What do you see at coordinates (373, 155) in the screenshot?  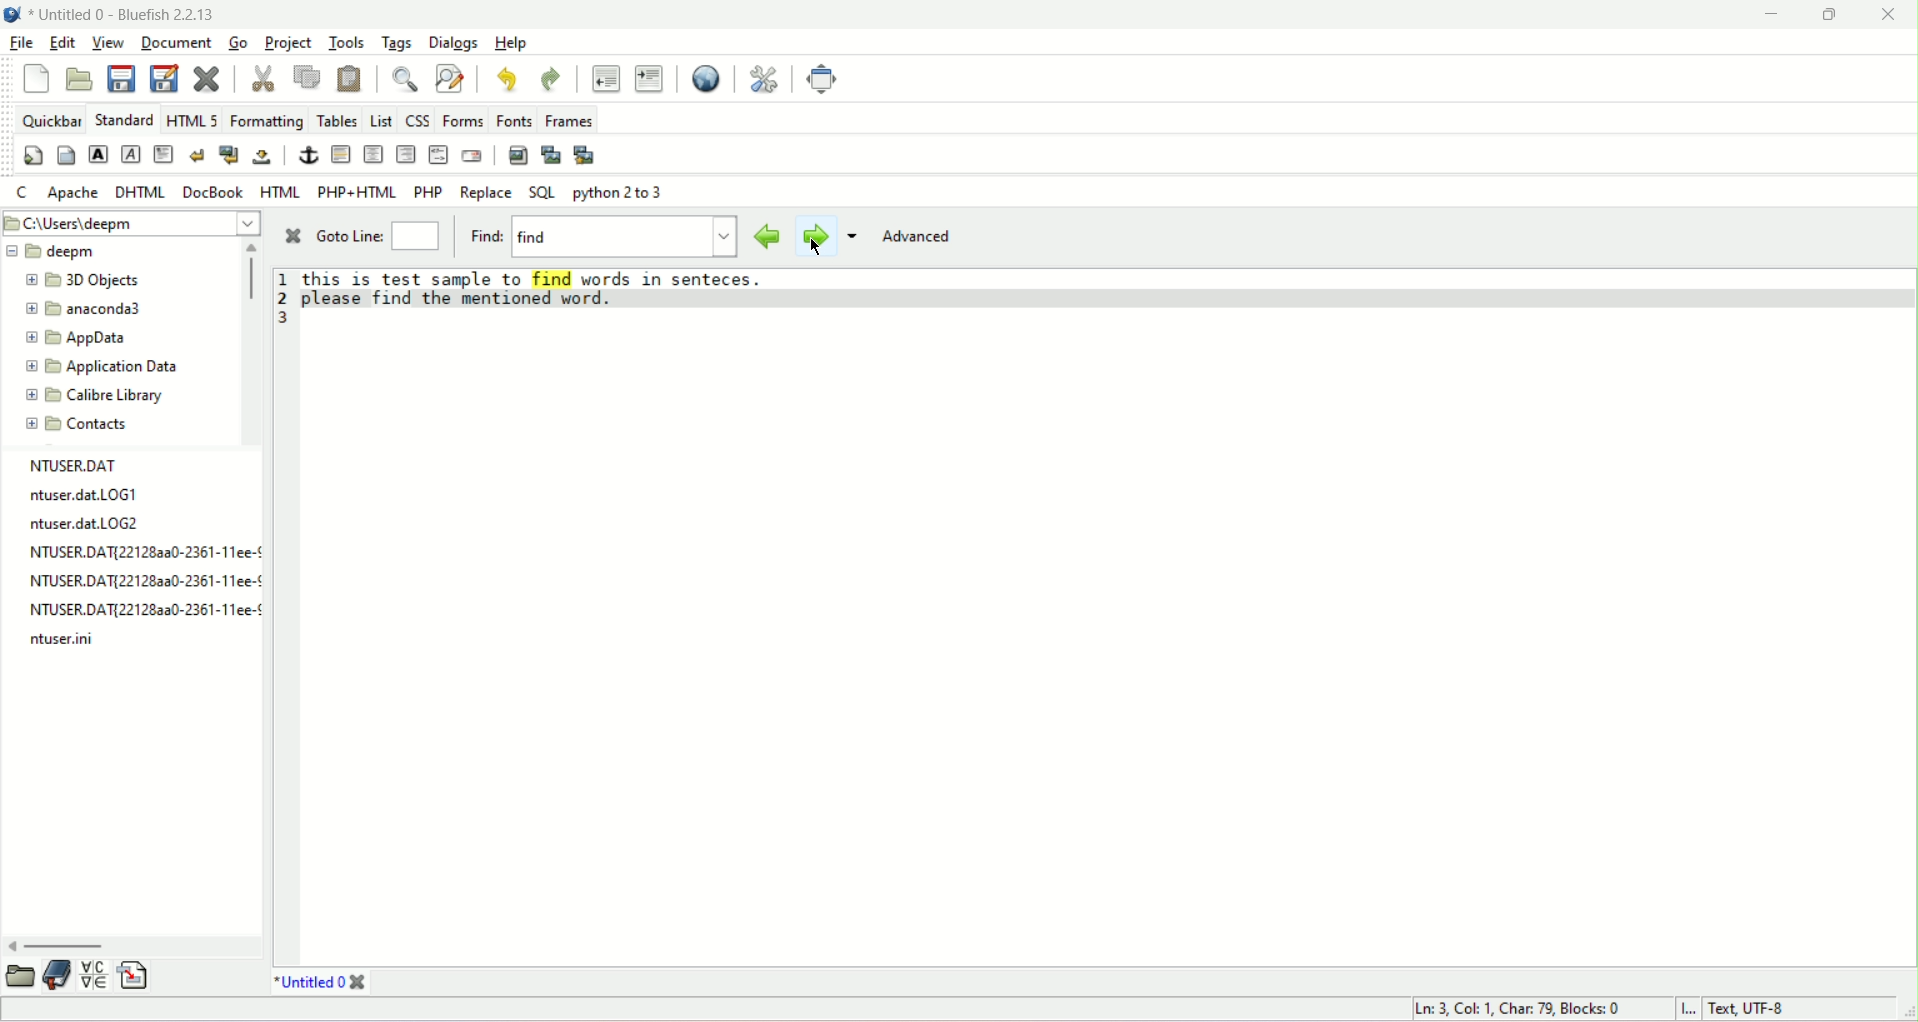 I see `center` at bounding box center [373, 155].